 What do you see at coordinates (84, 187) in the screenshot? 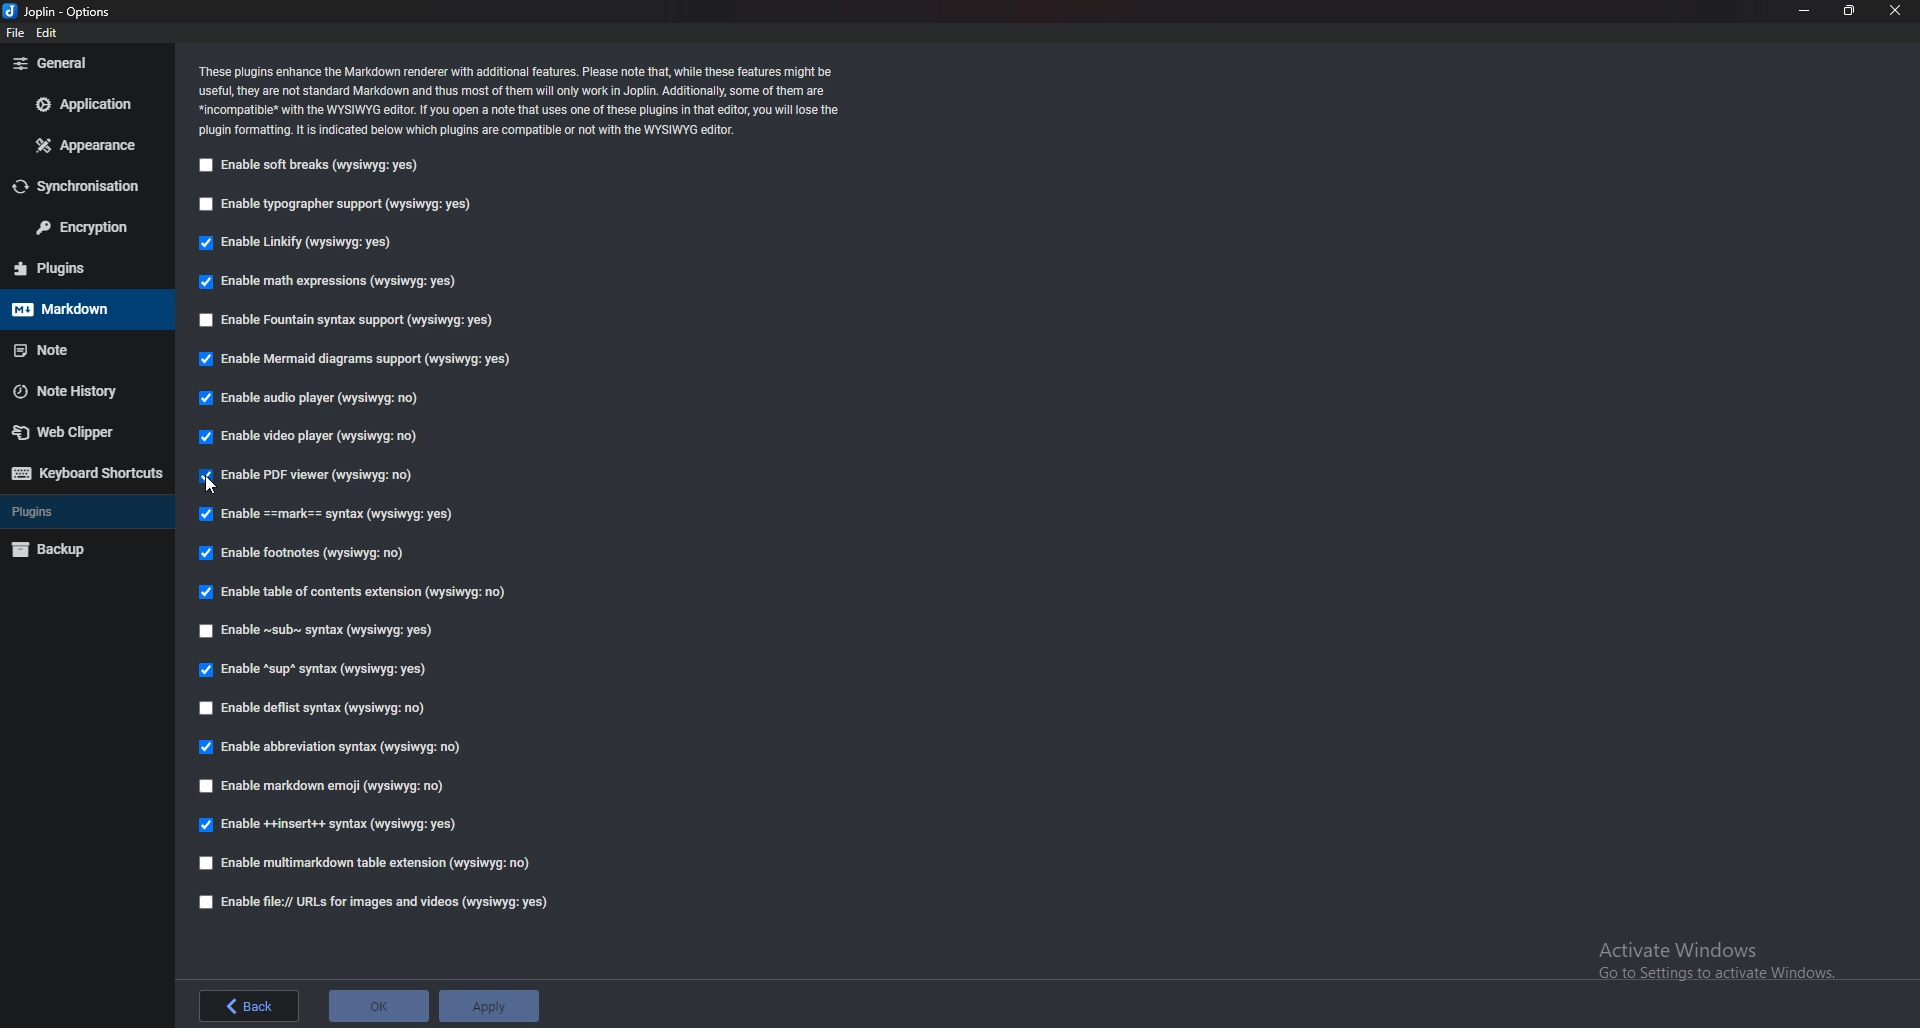
I see `Synchronization` at bounding box center [84, 187].